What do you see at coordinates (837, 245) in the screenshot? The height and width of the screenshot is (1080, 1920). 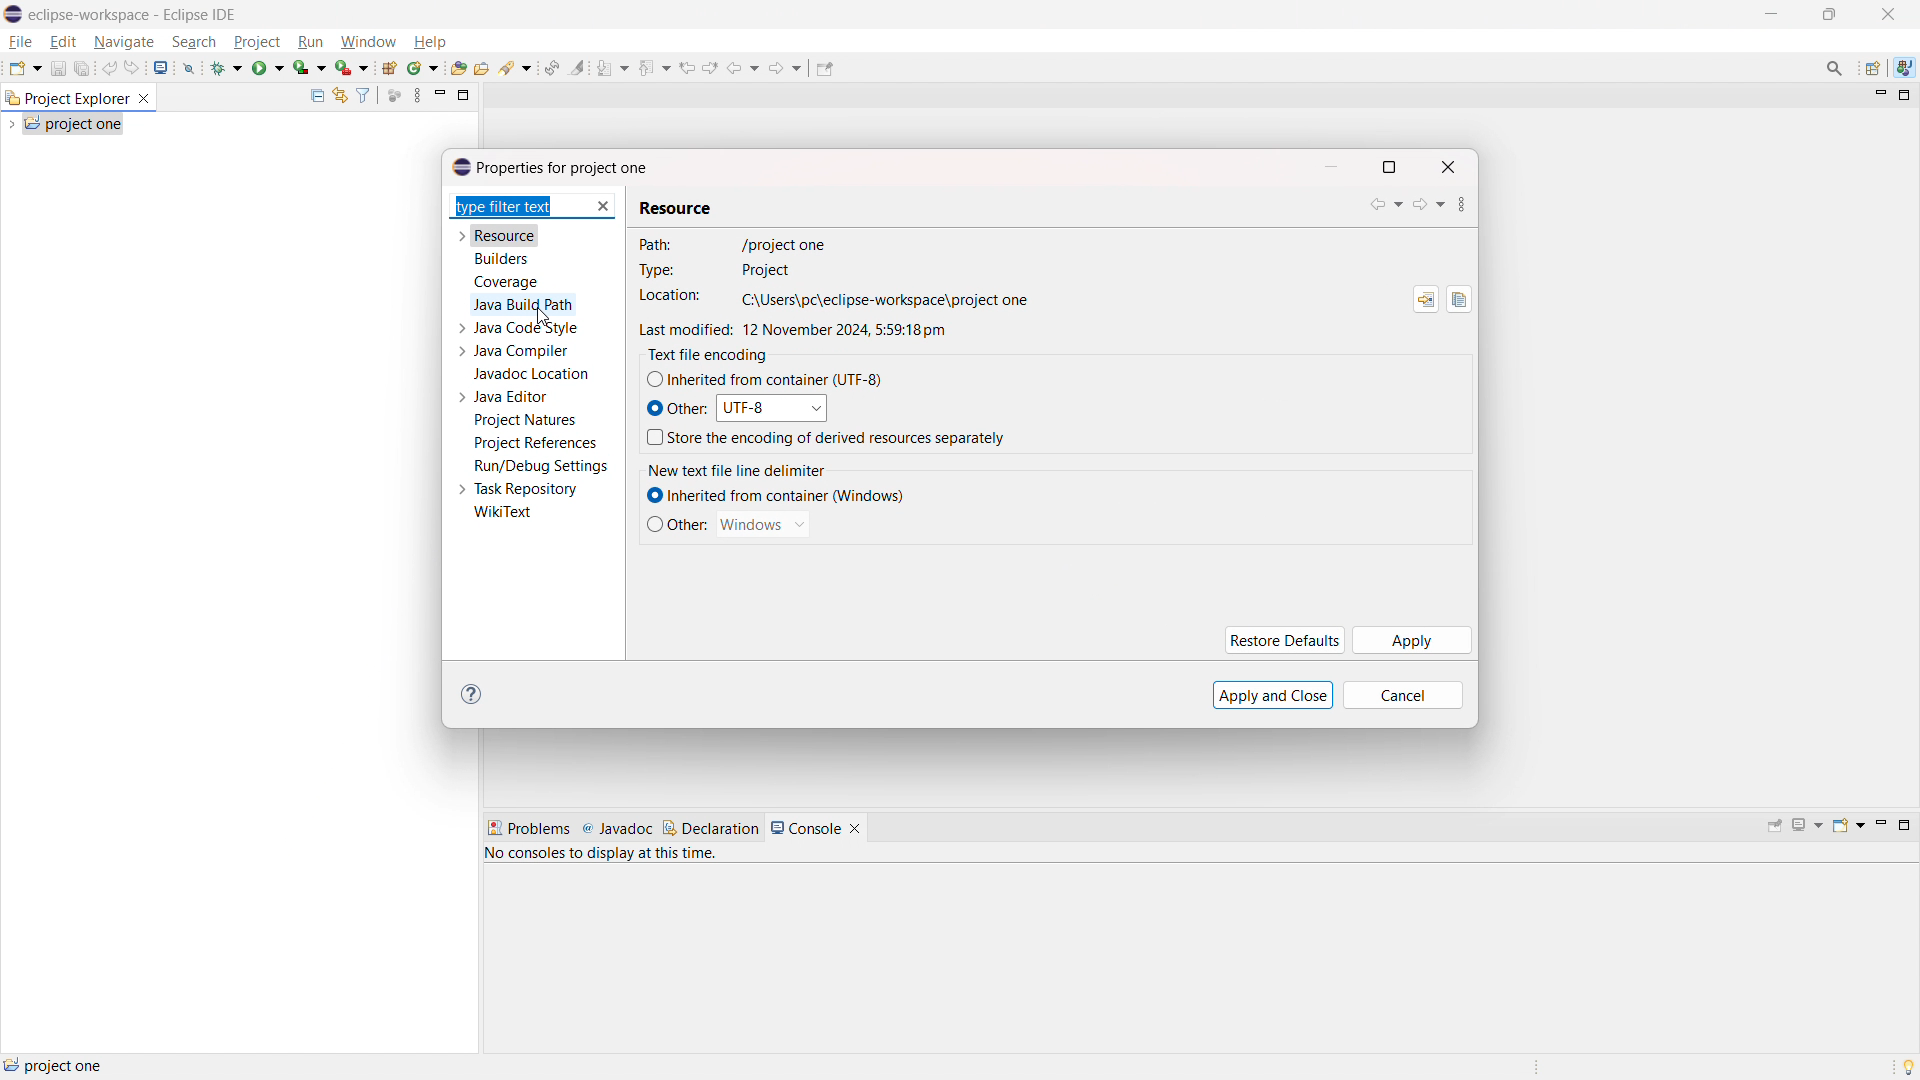 I see `path: /project one` at bounding box center [837, 245].